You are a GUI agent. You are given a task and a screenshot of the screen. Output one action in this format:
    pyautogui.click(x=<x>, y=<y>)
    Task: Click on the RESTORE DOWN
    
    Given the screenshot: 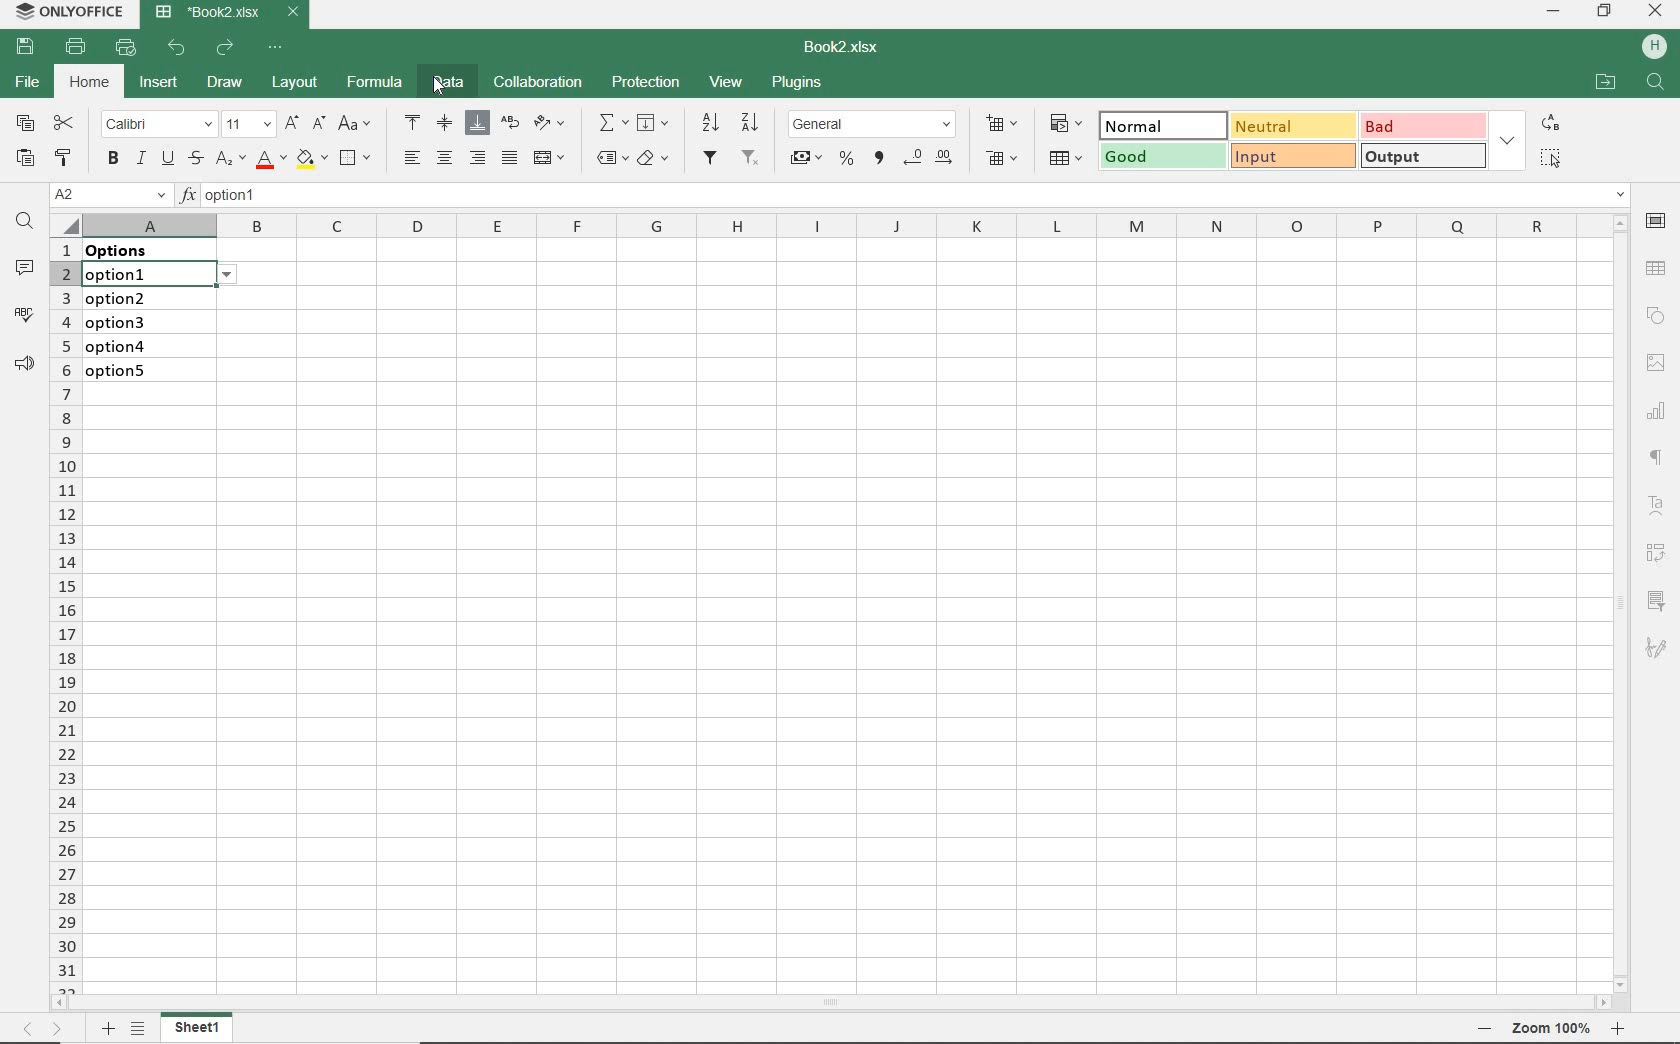 What is the action you would take?
    pyautogui.click(x=1605, y=13)
    